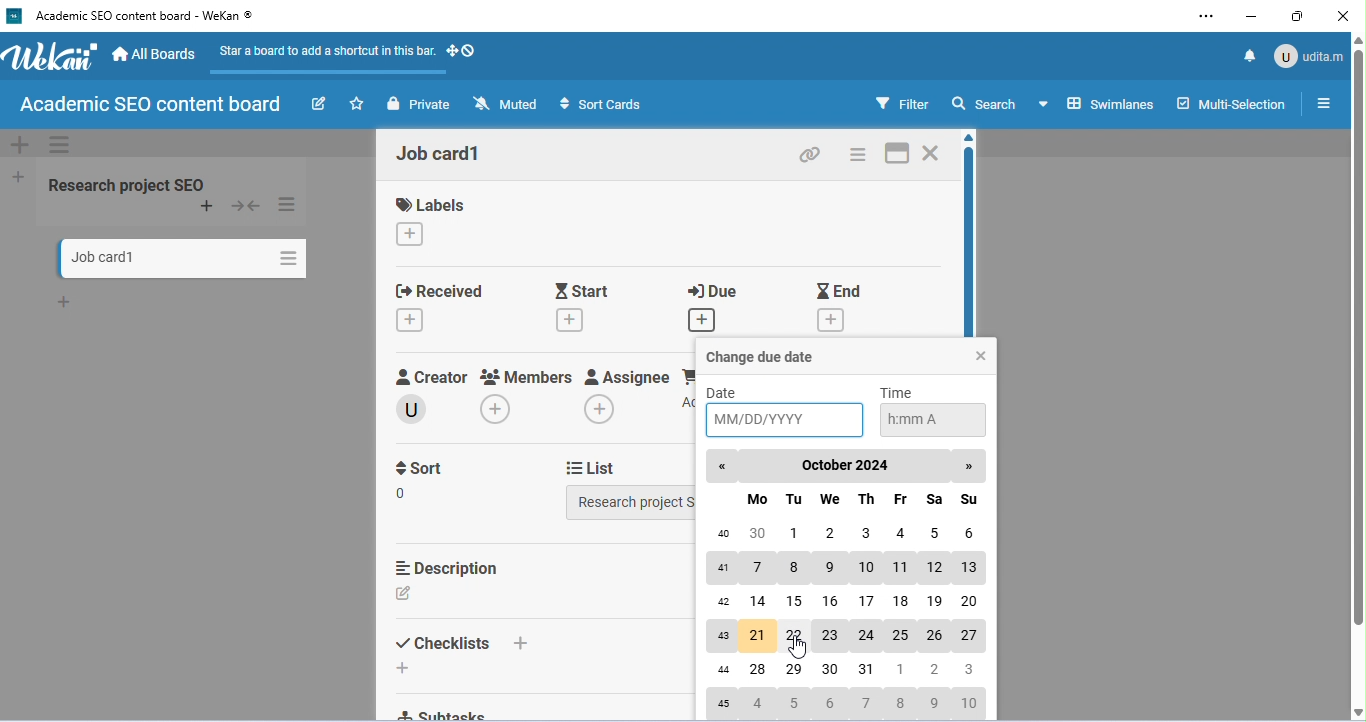  What do you see at coordinates (507, 104) in the screenshot?
I see `muted` at bounding box center [507, 104].